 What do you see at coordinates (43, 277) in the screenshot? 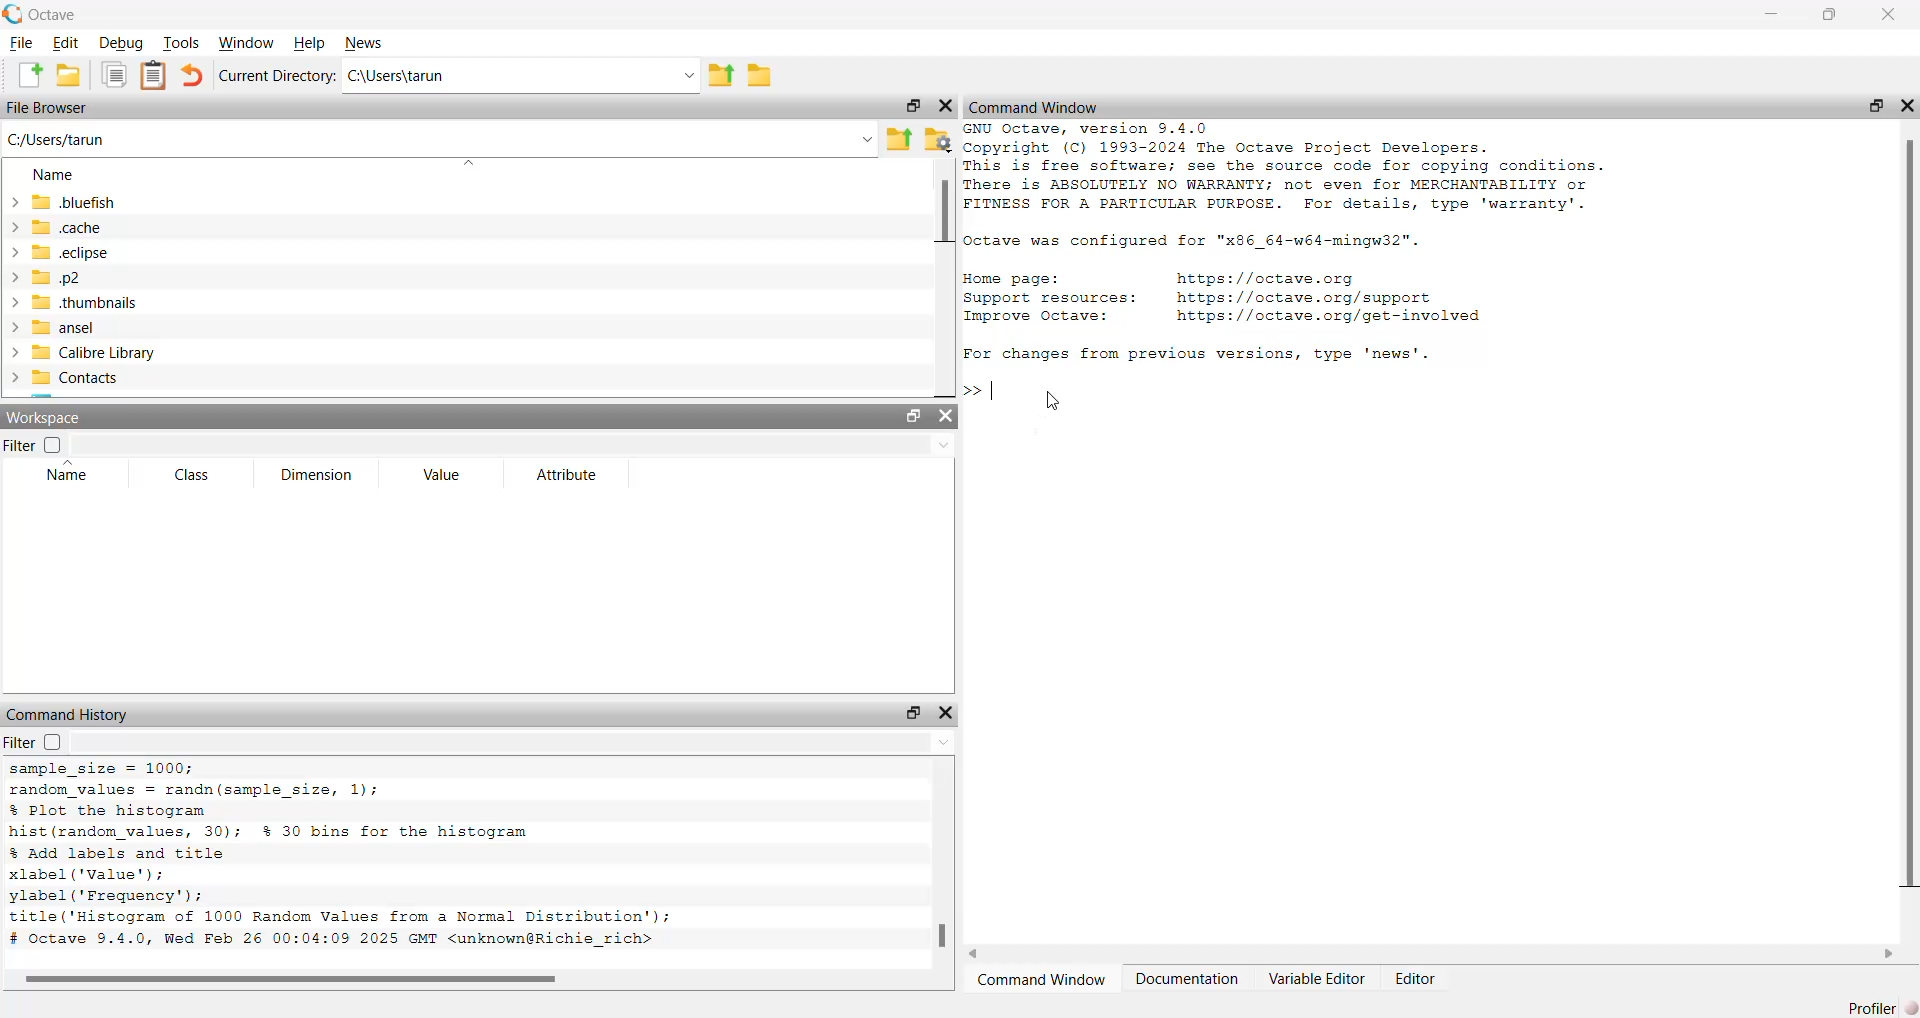
I see `.p2` at bounding box center [43, 277].